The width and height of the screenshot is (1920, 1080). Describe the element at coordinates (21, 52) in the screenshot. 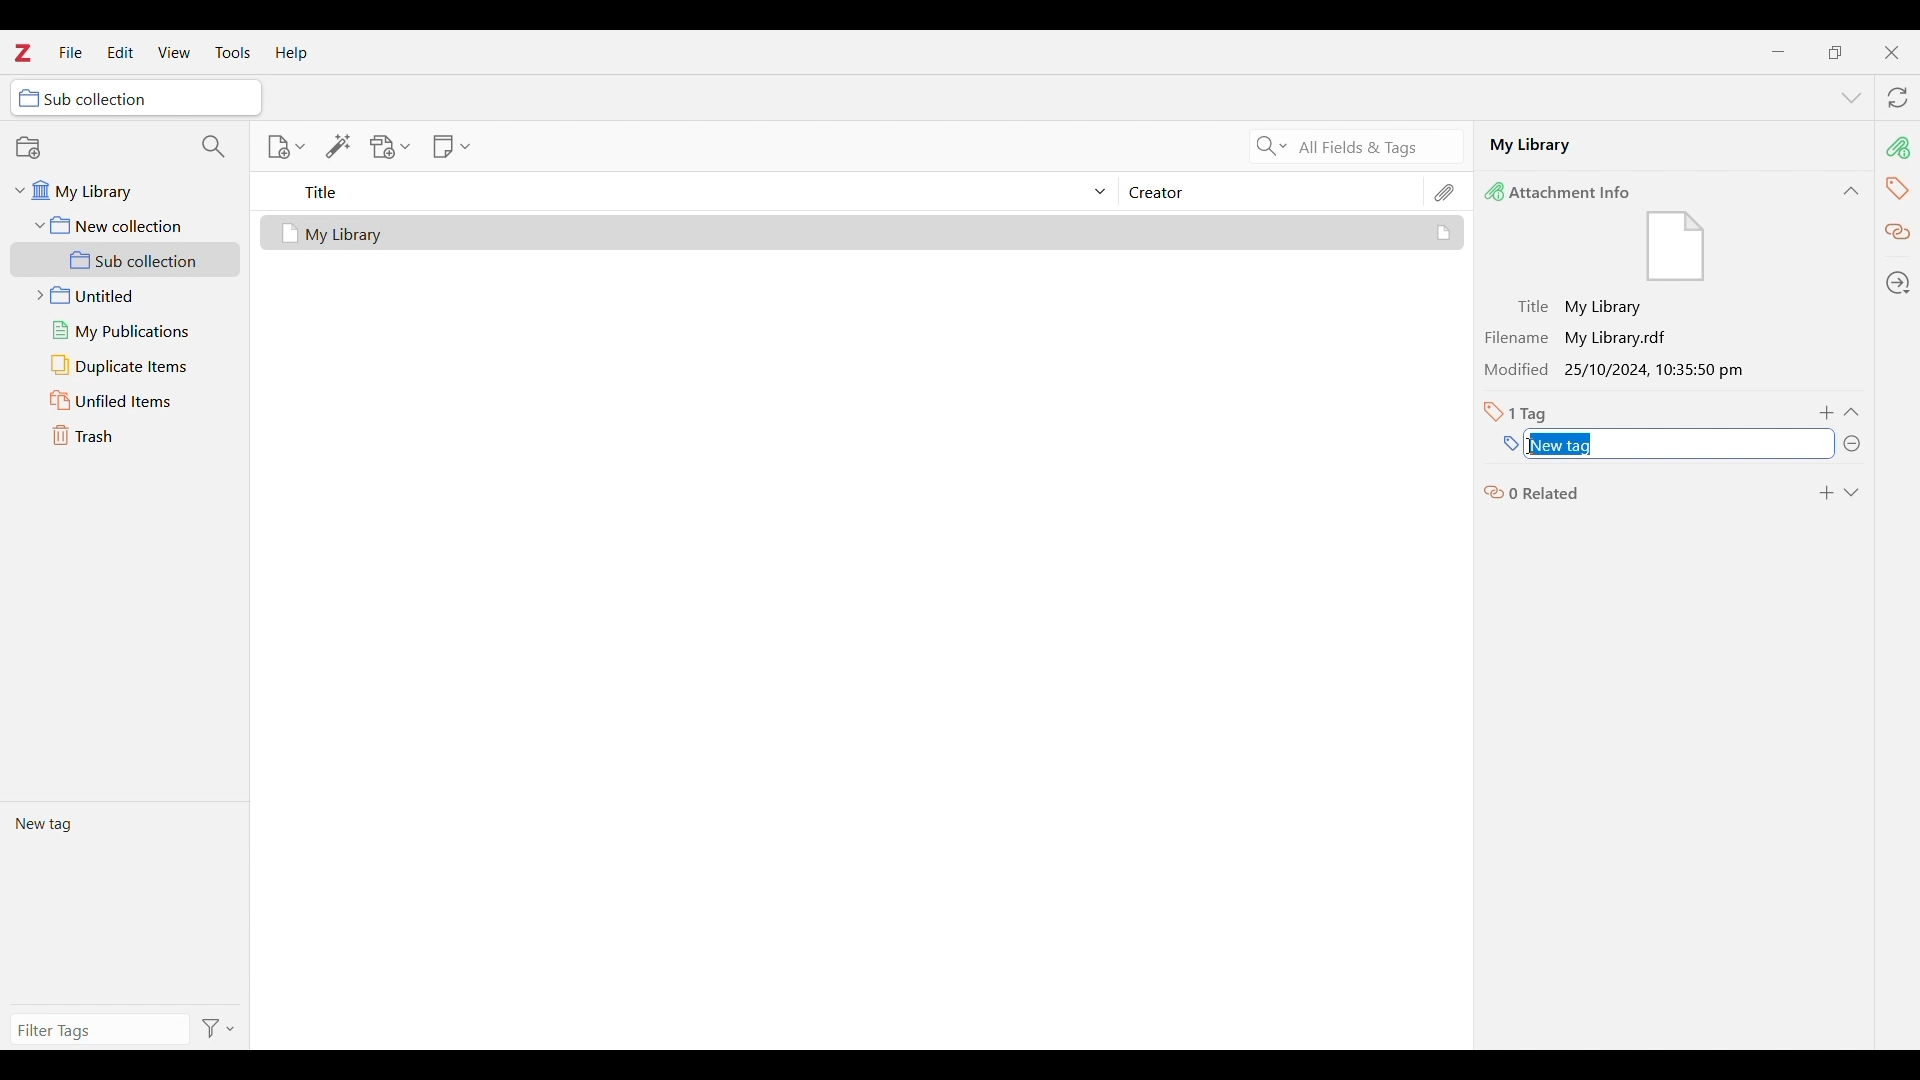

I see `Software logo` at that location.